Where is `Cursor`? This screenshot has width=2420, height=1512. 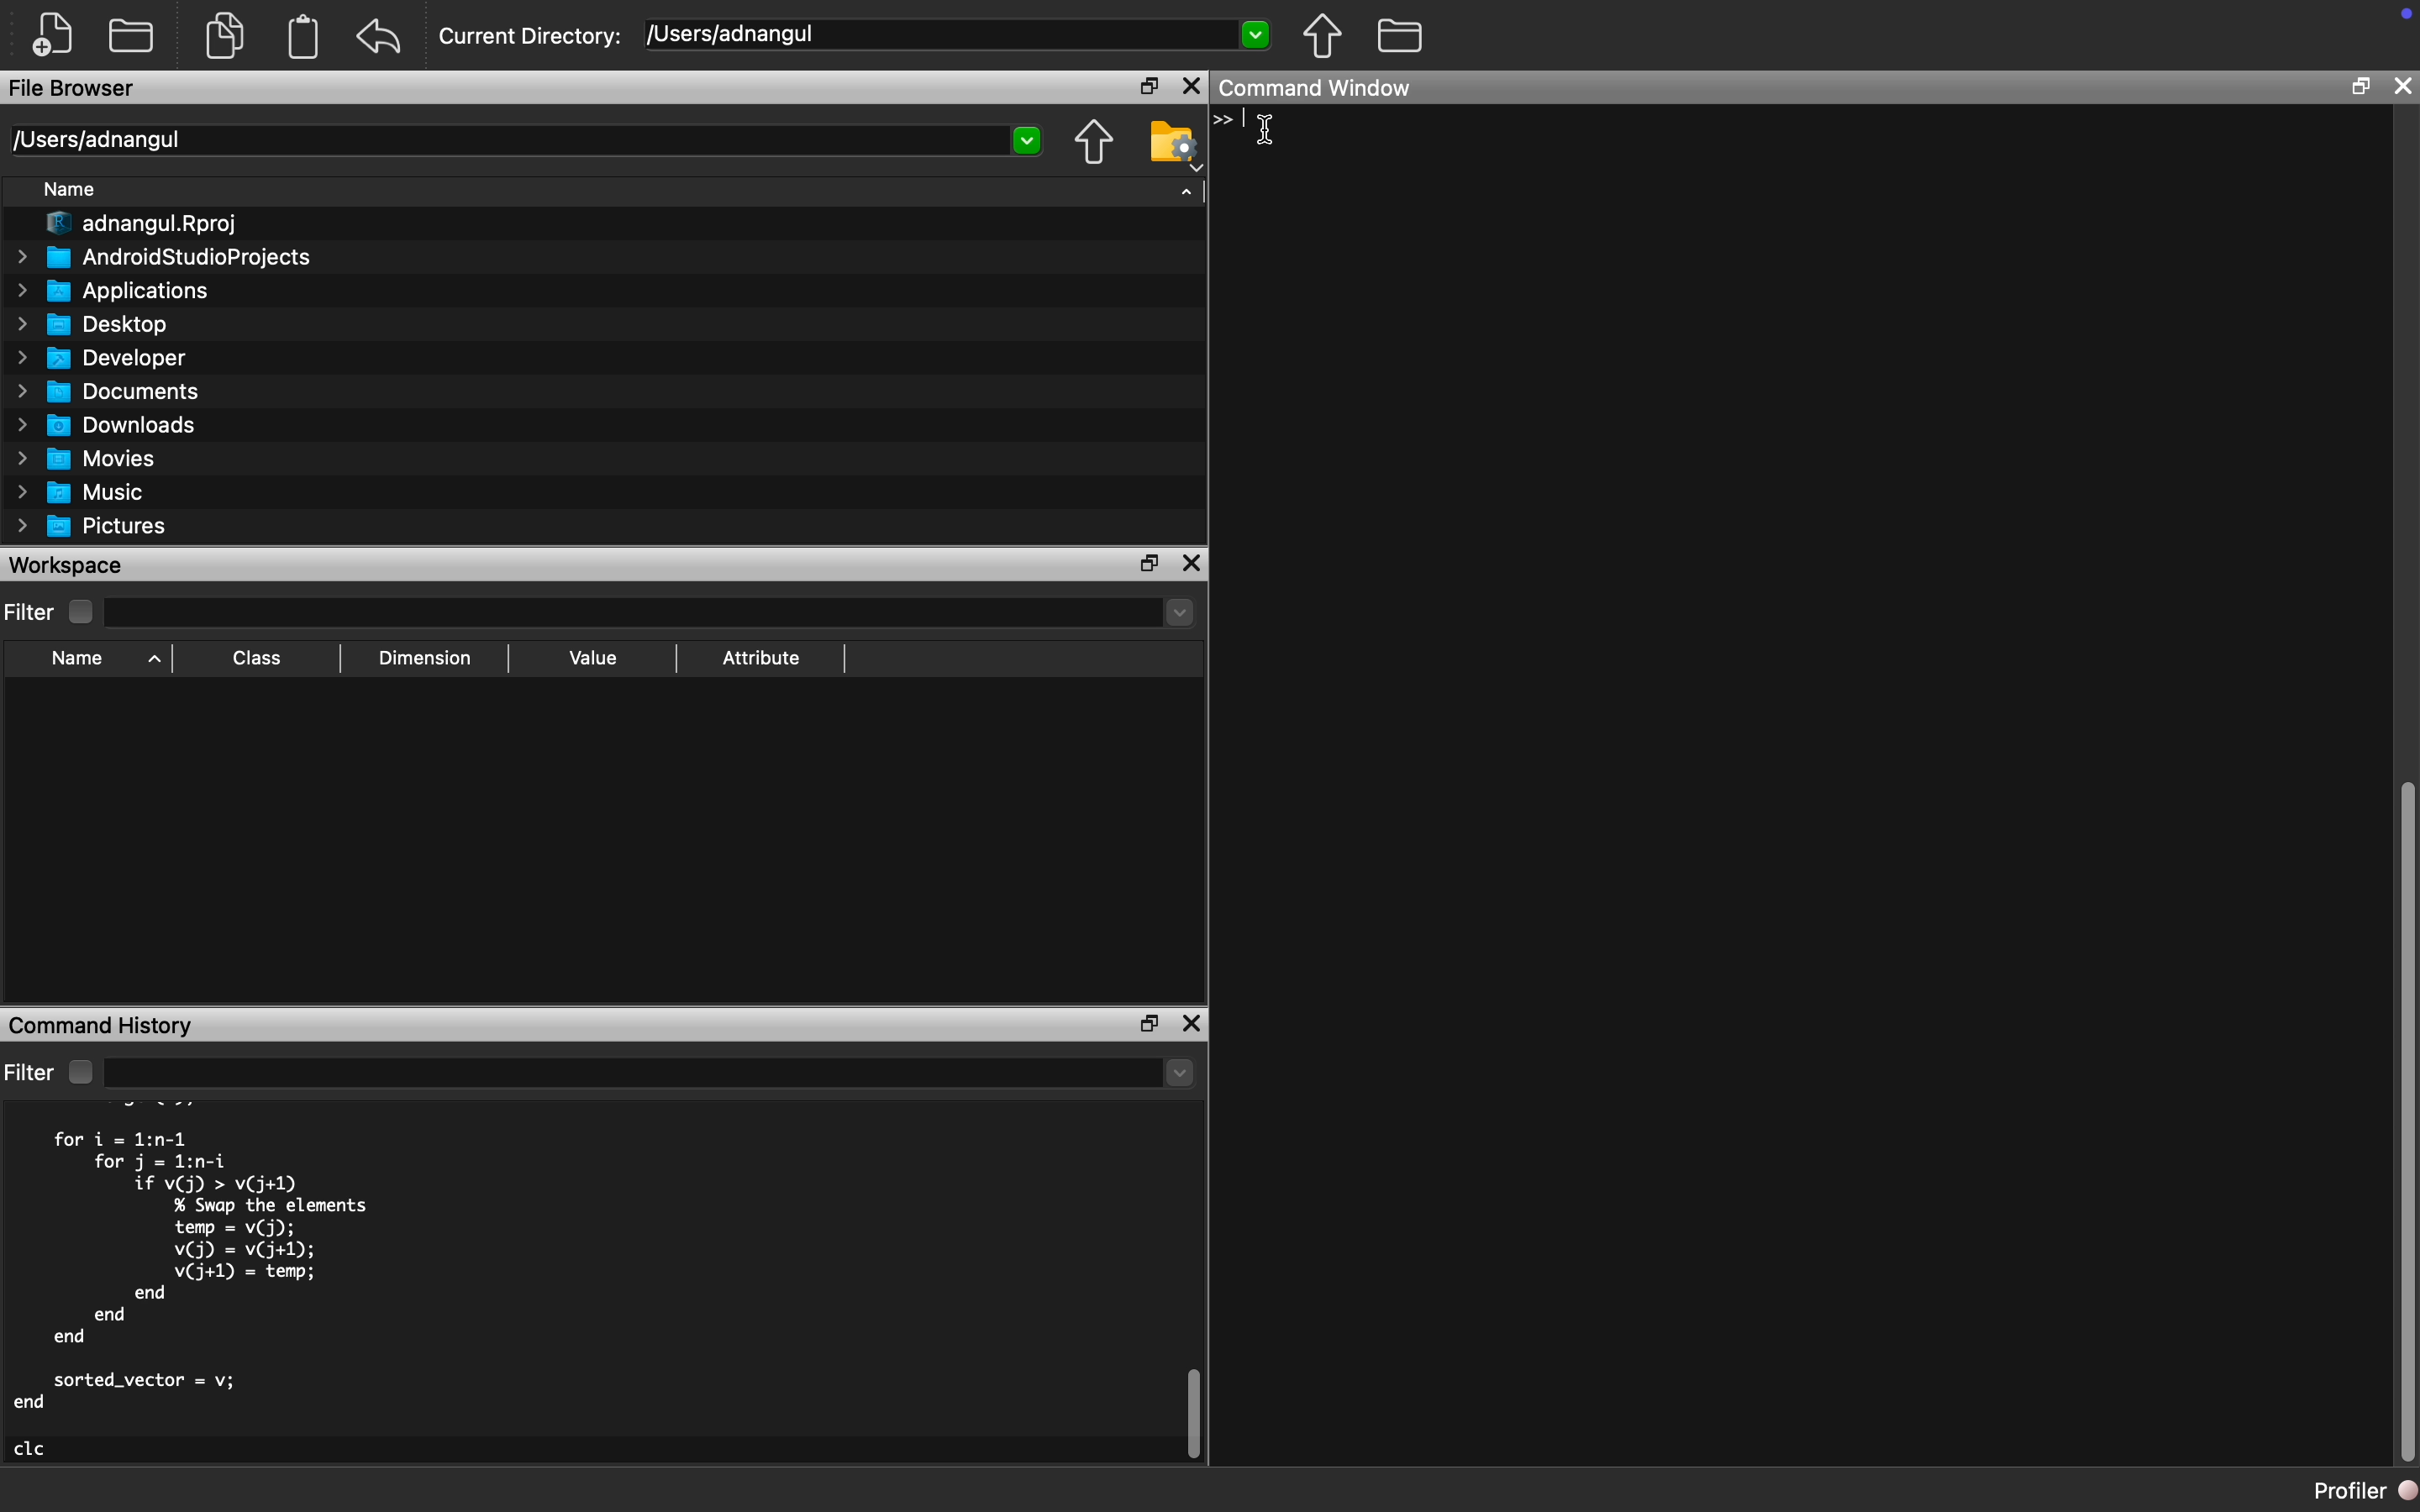 Cursor is located at coordinates (1273, 131).